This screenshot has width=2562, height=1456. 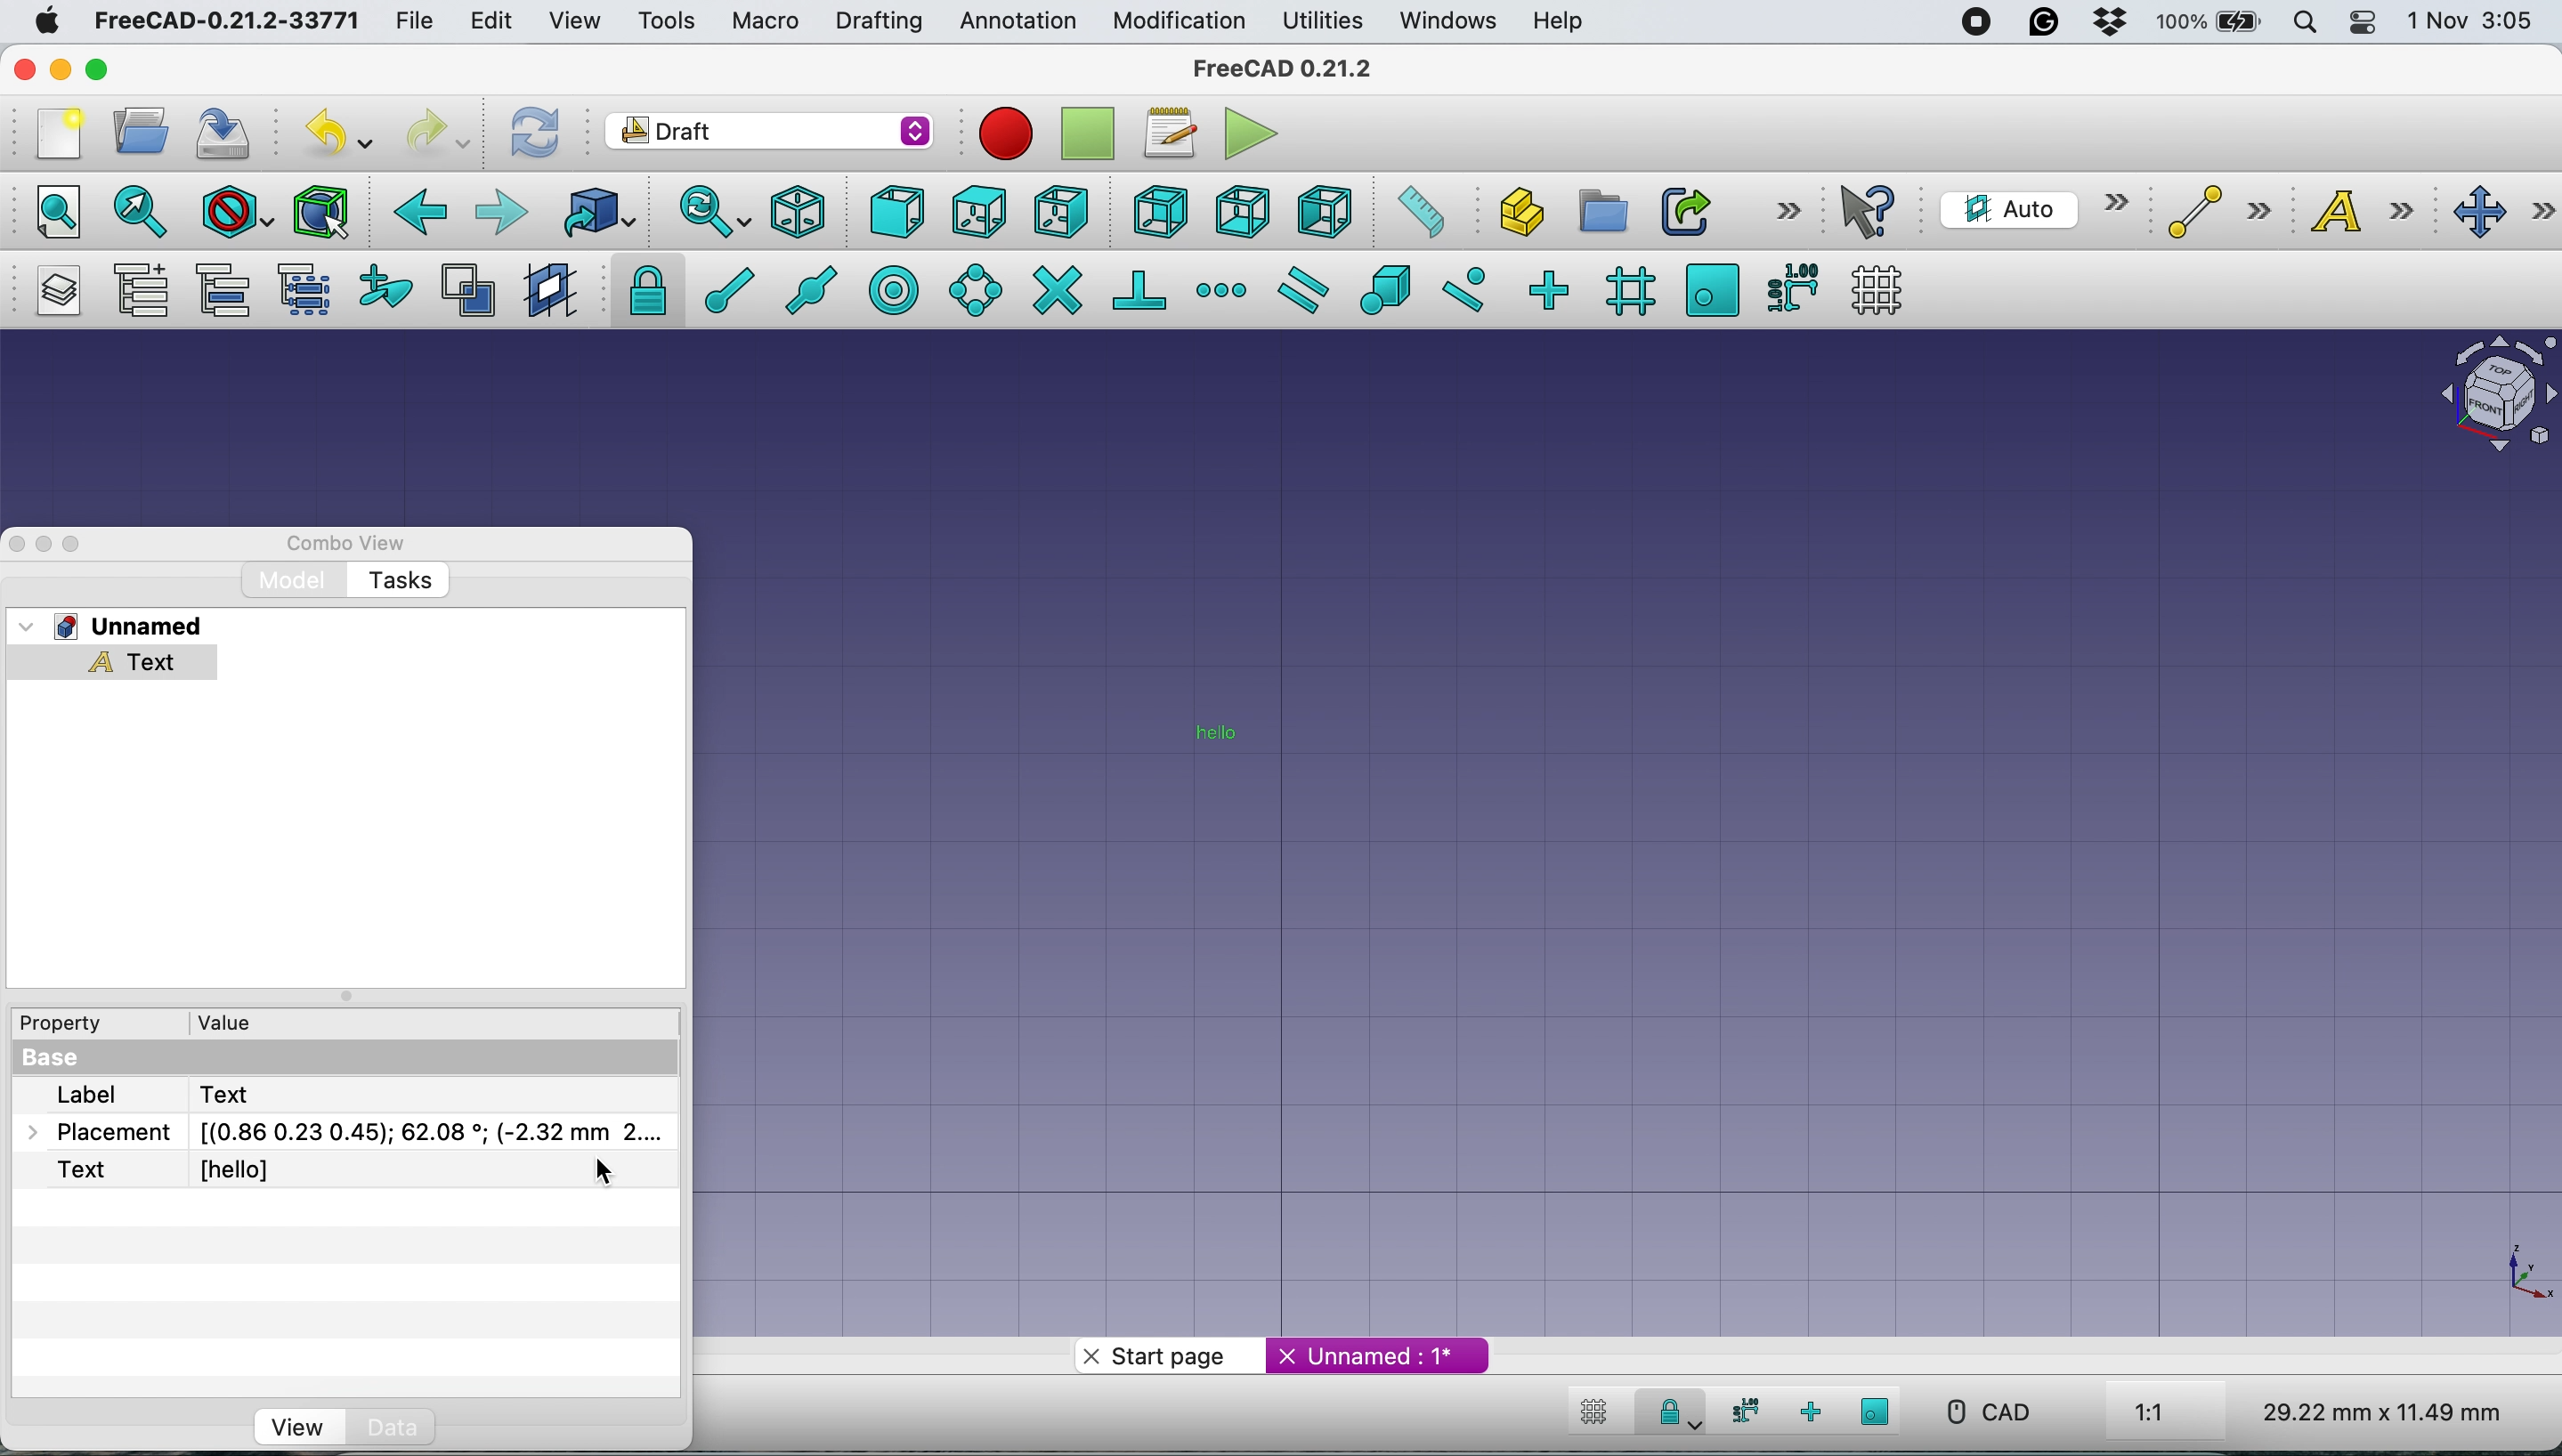 What do you see at coordinates (60, 213) in the screenshot?
I see `fit all` at bounding box center [60, 213].